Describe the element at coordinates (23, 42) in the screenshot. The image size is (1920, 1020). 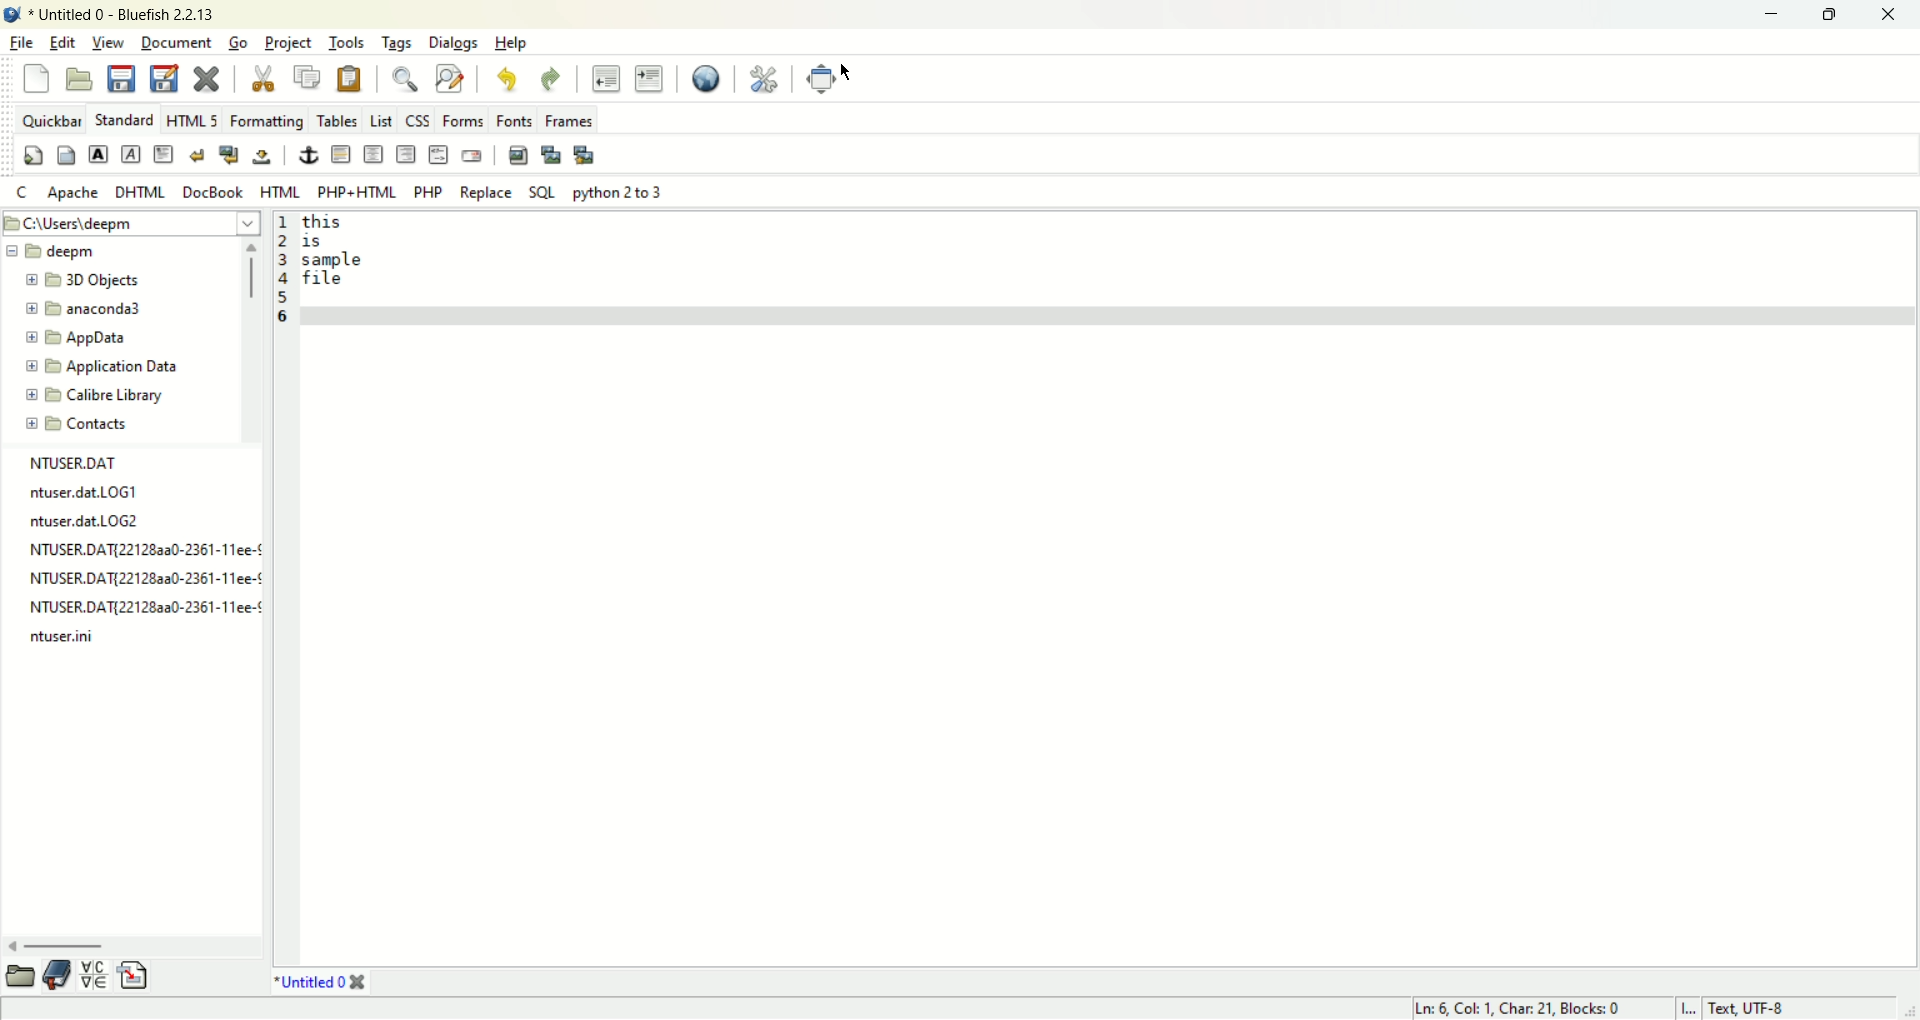
I see `file` at that location.